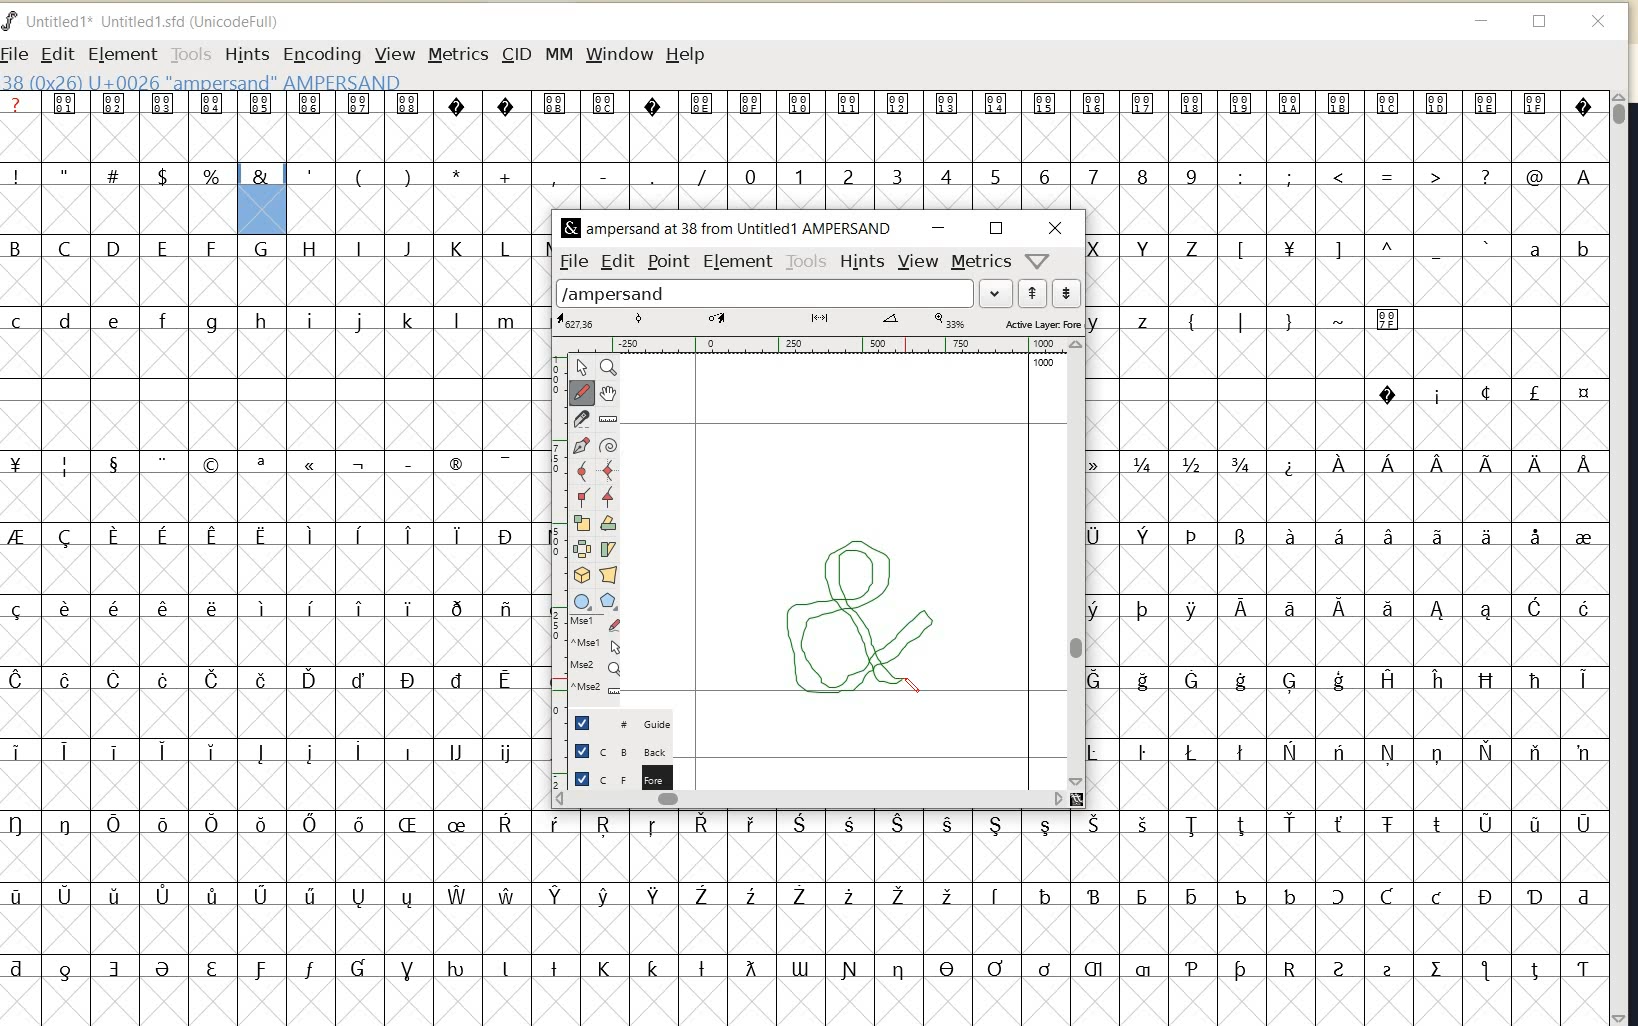  What do you see at coordinates (811, 802) in the screenshot?
I see `SCROLLBAR` at bounding box center [811, 802].